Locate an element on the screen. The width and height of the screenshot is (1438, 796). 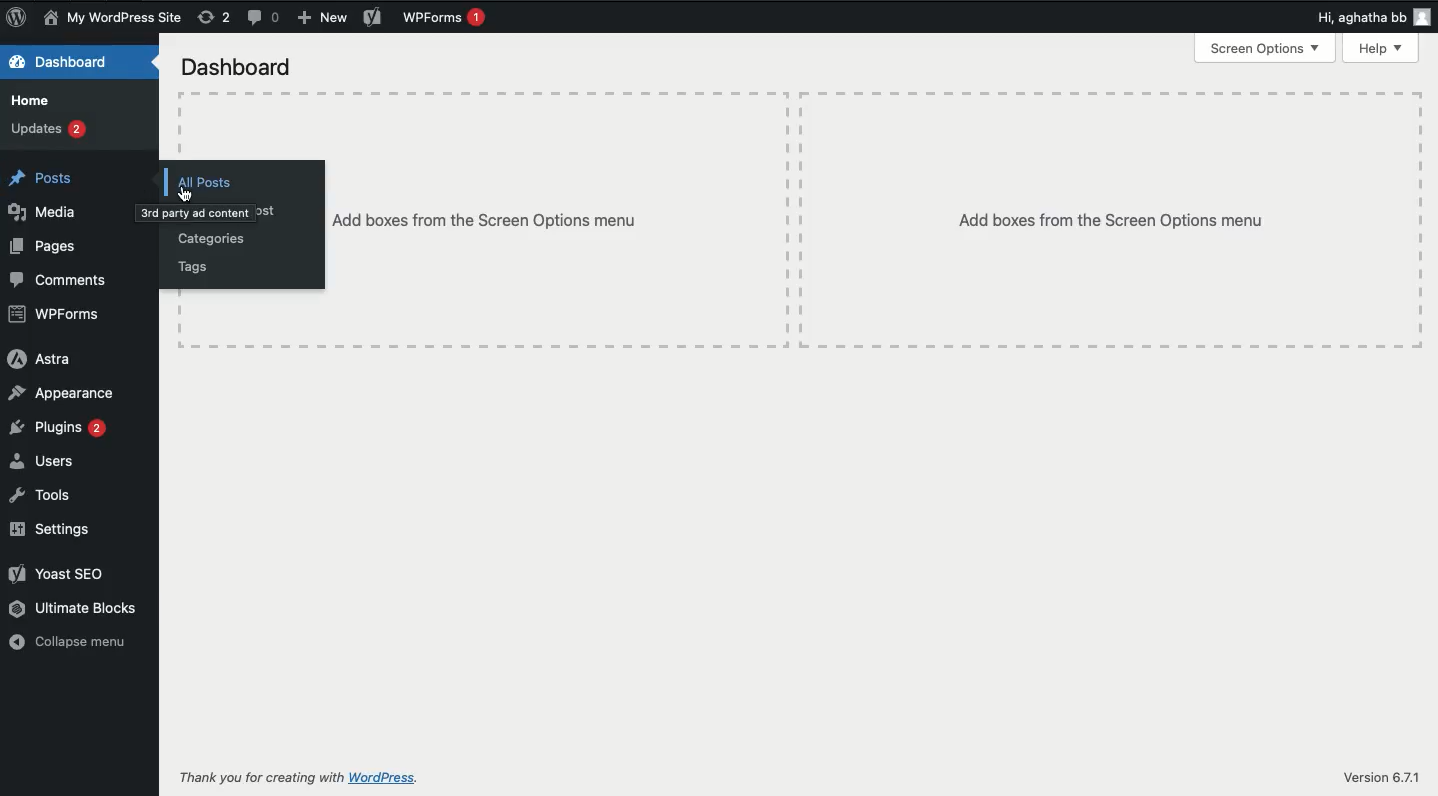
Help is located at coordinates (1380, 49).